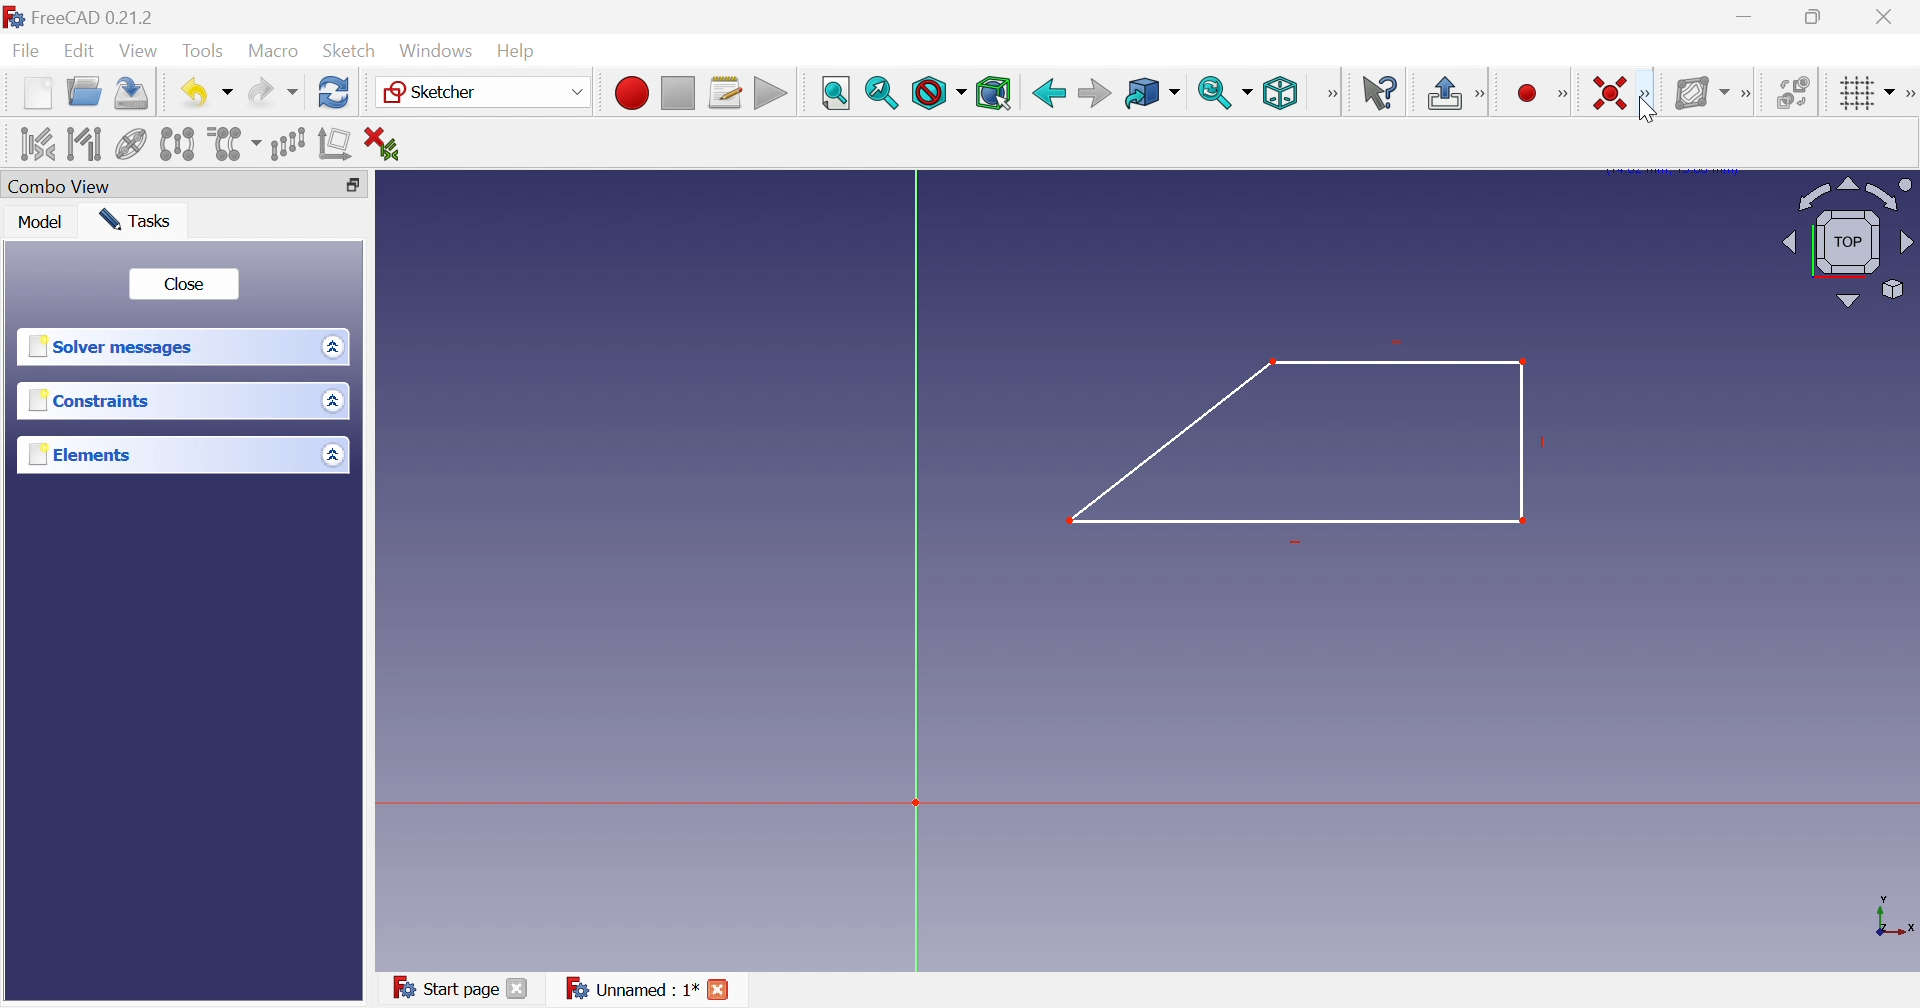  Describe the element at coordinates (524, 49) in the screenshot. I see `Help` at that location.